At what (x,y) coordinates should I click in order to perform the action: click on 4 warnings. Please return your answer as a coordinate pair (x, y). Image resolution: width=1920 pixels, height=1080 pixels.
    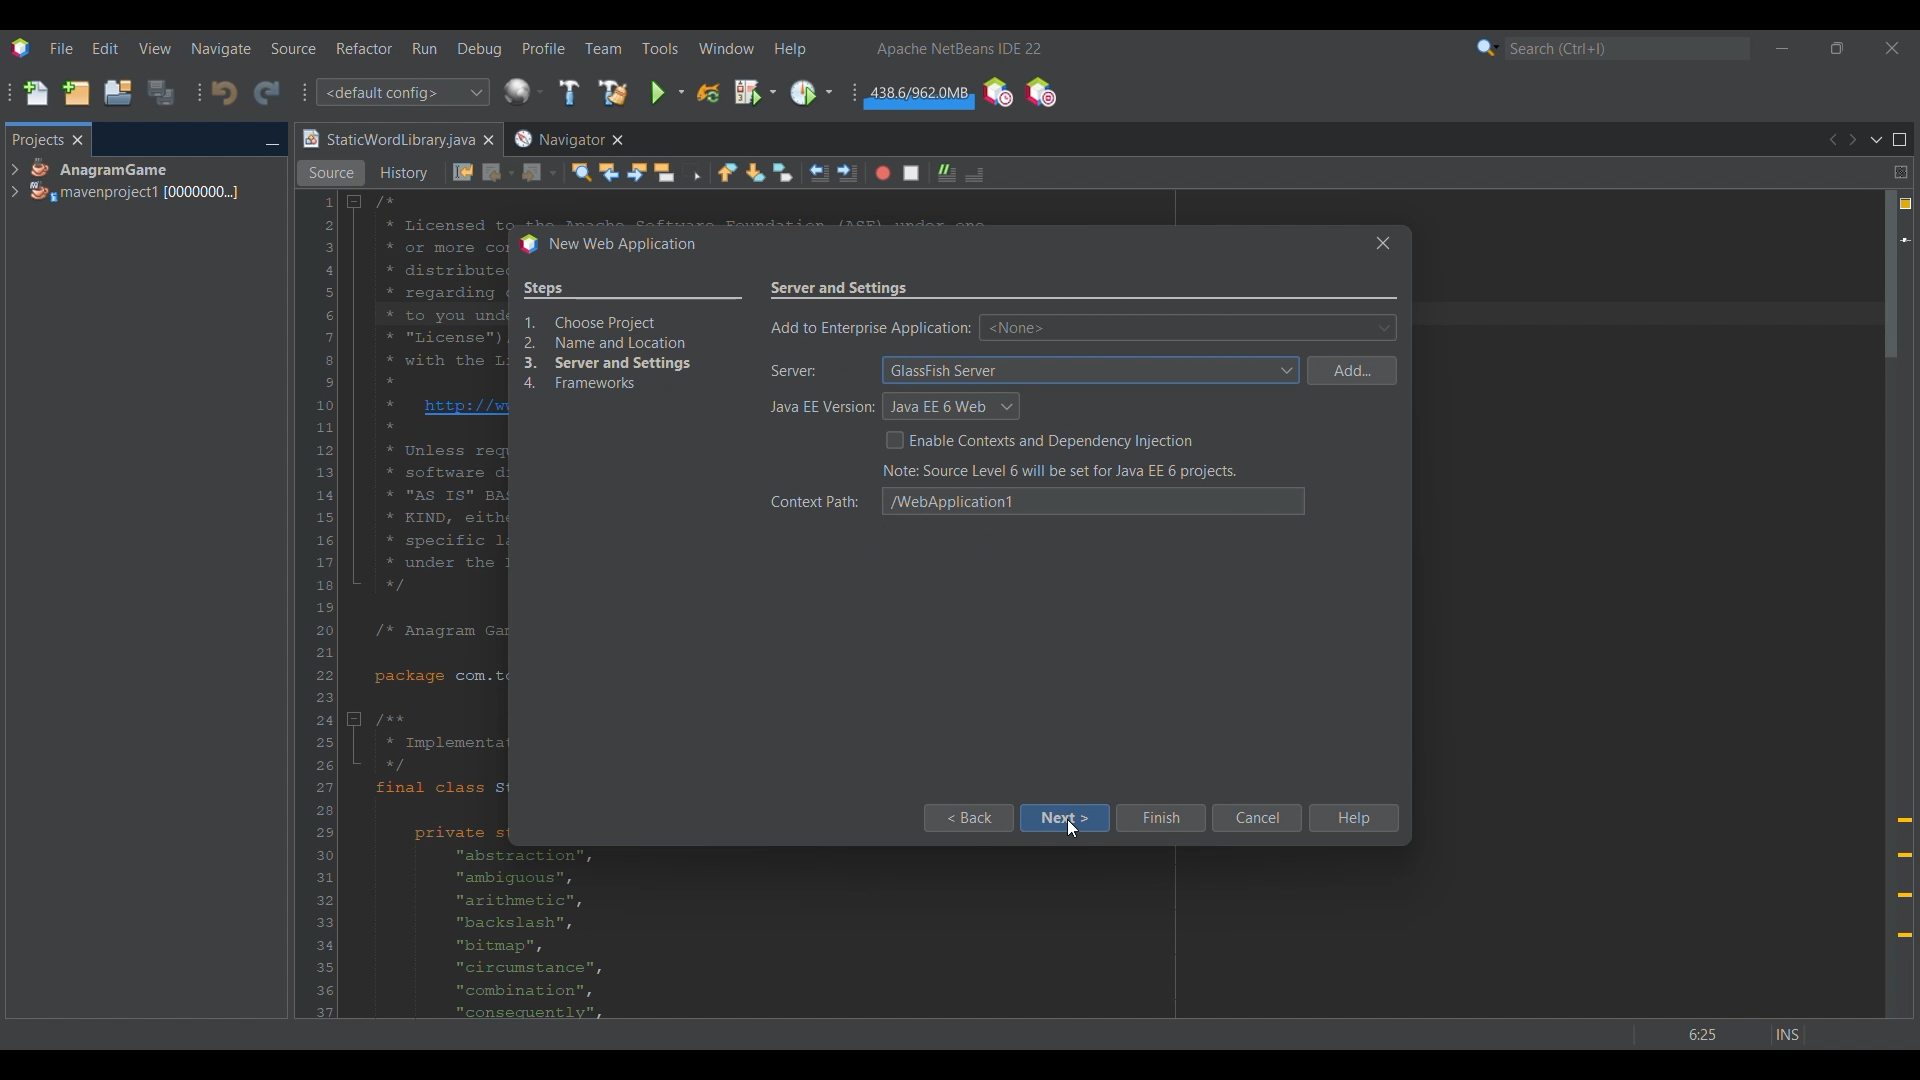
    Looking at the image, I should click on (1906, 204).